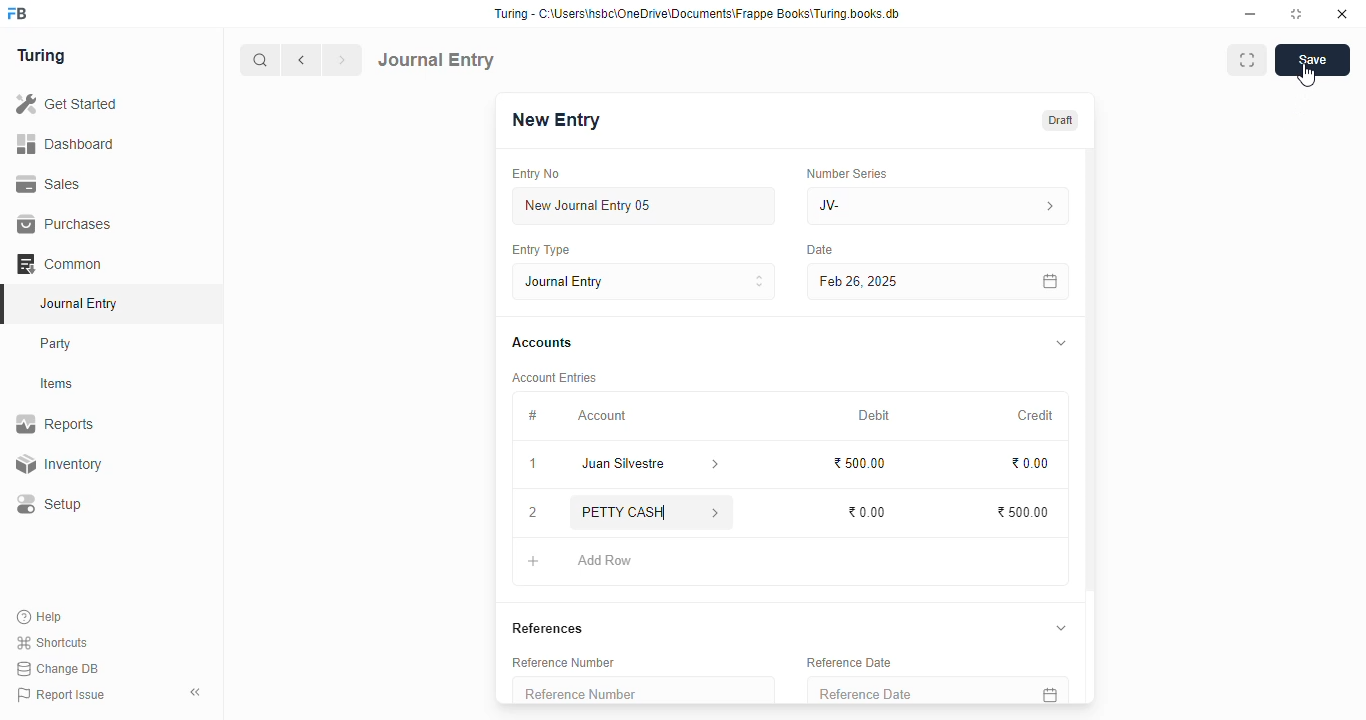 The image size is (1366, 720). I want to click on FB - logo, so click(17, 13).